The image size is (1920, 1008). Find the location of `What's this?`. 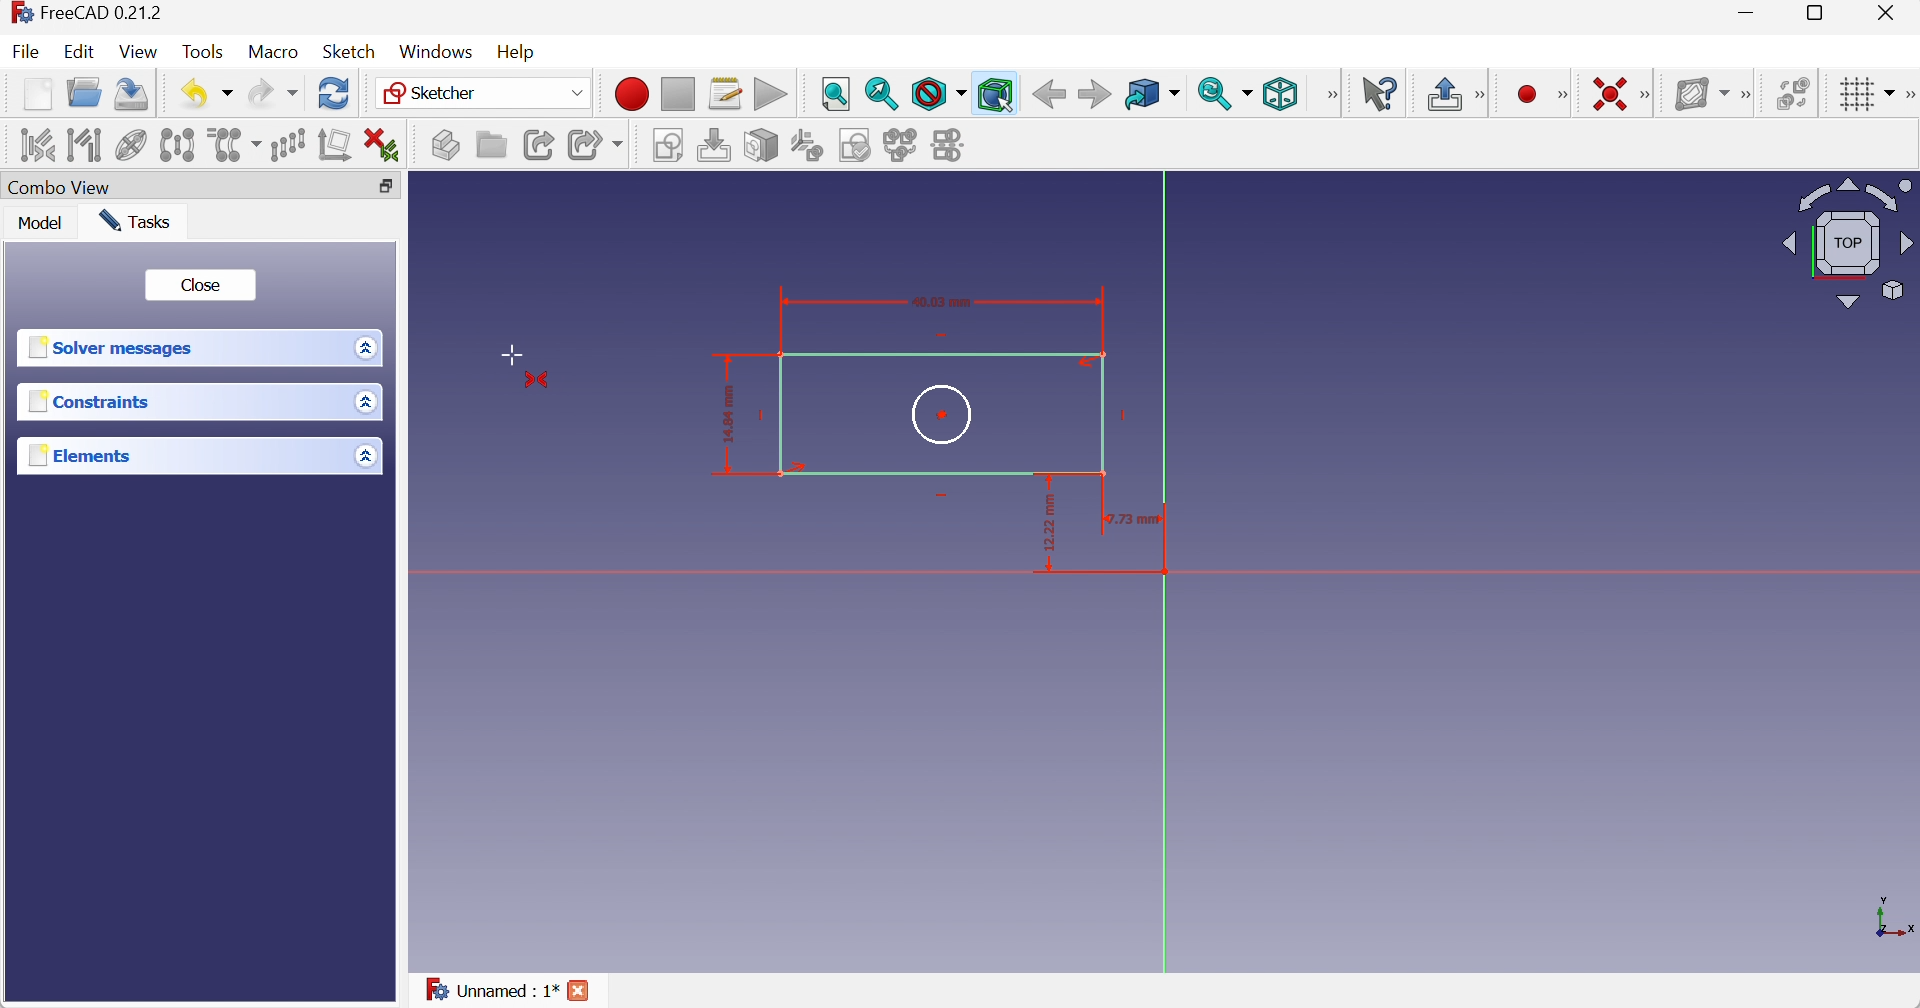

What's this? is located at coordinates (1380, 93).